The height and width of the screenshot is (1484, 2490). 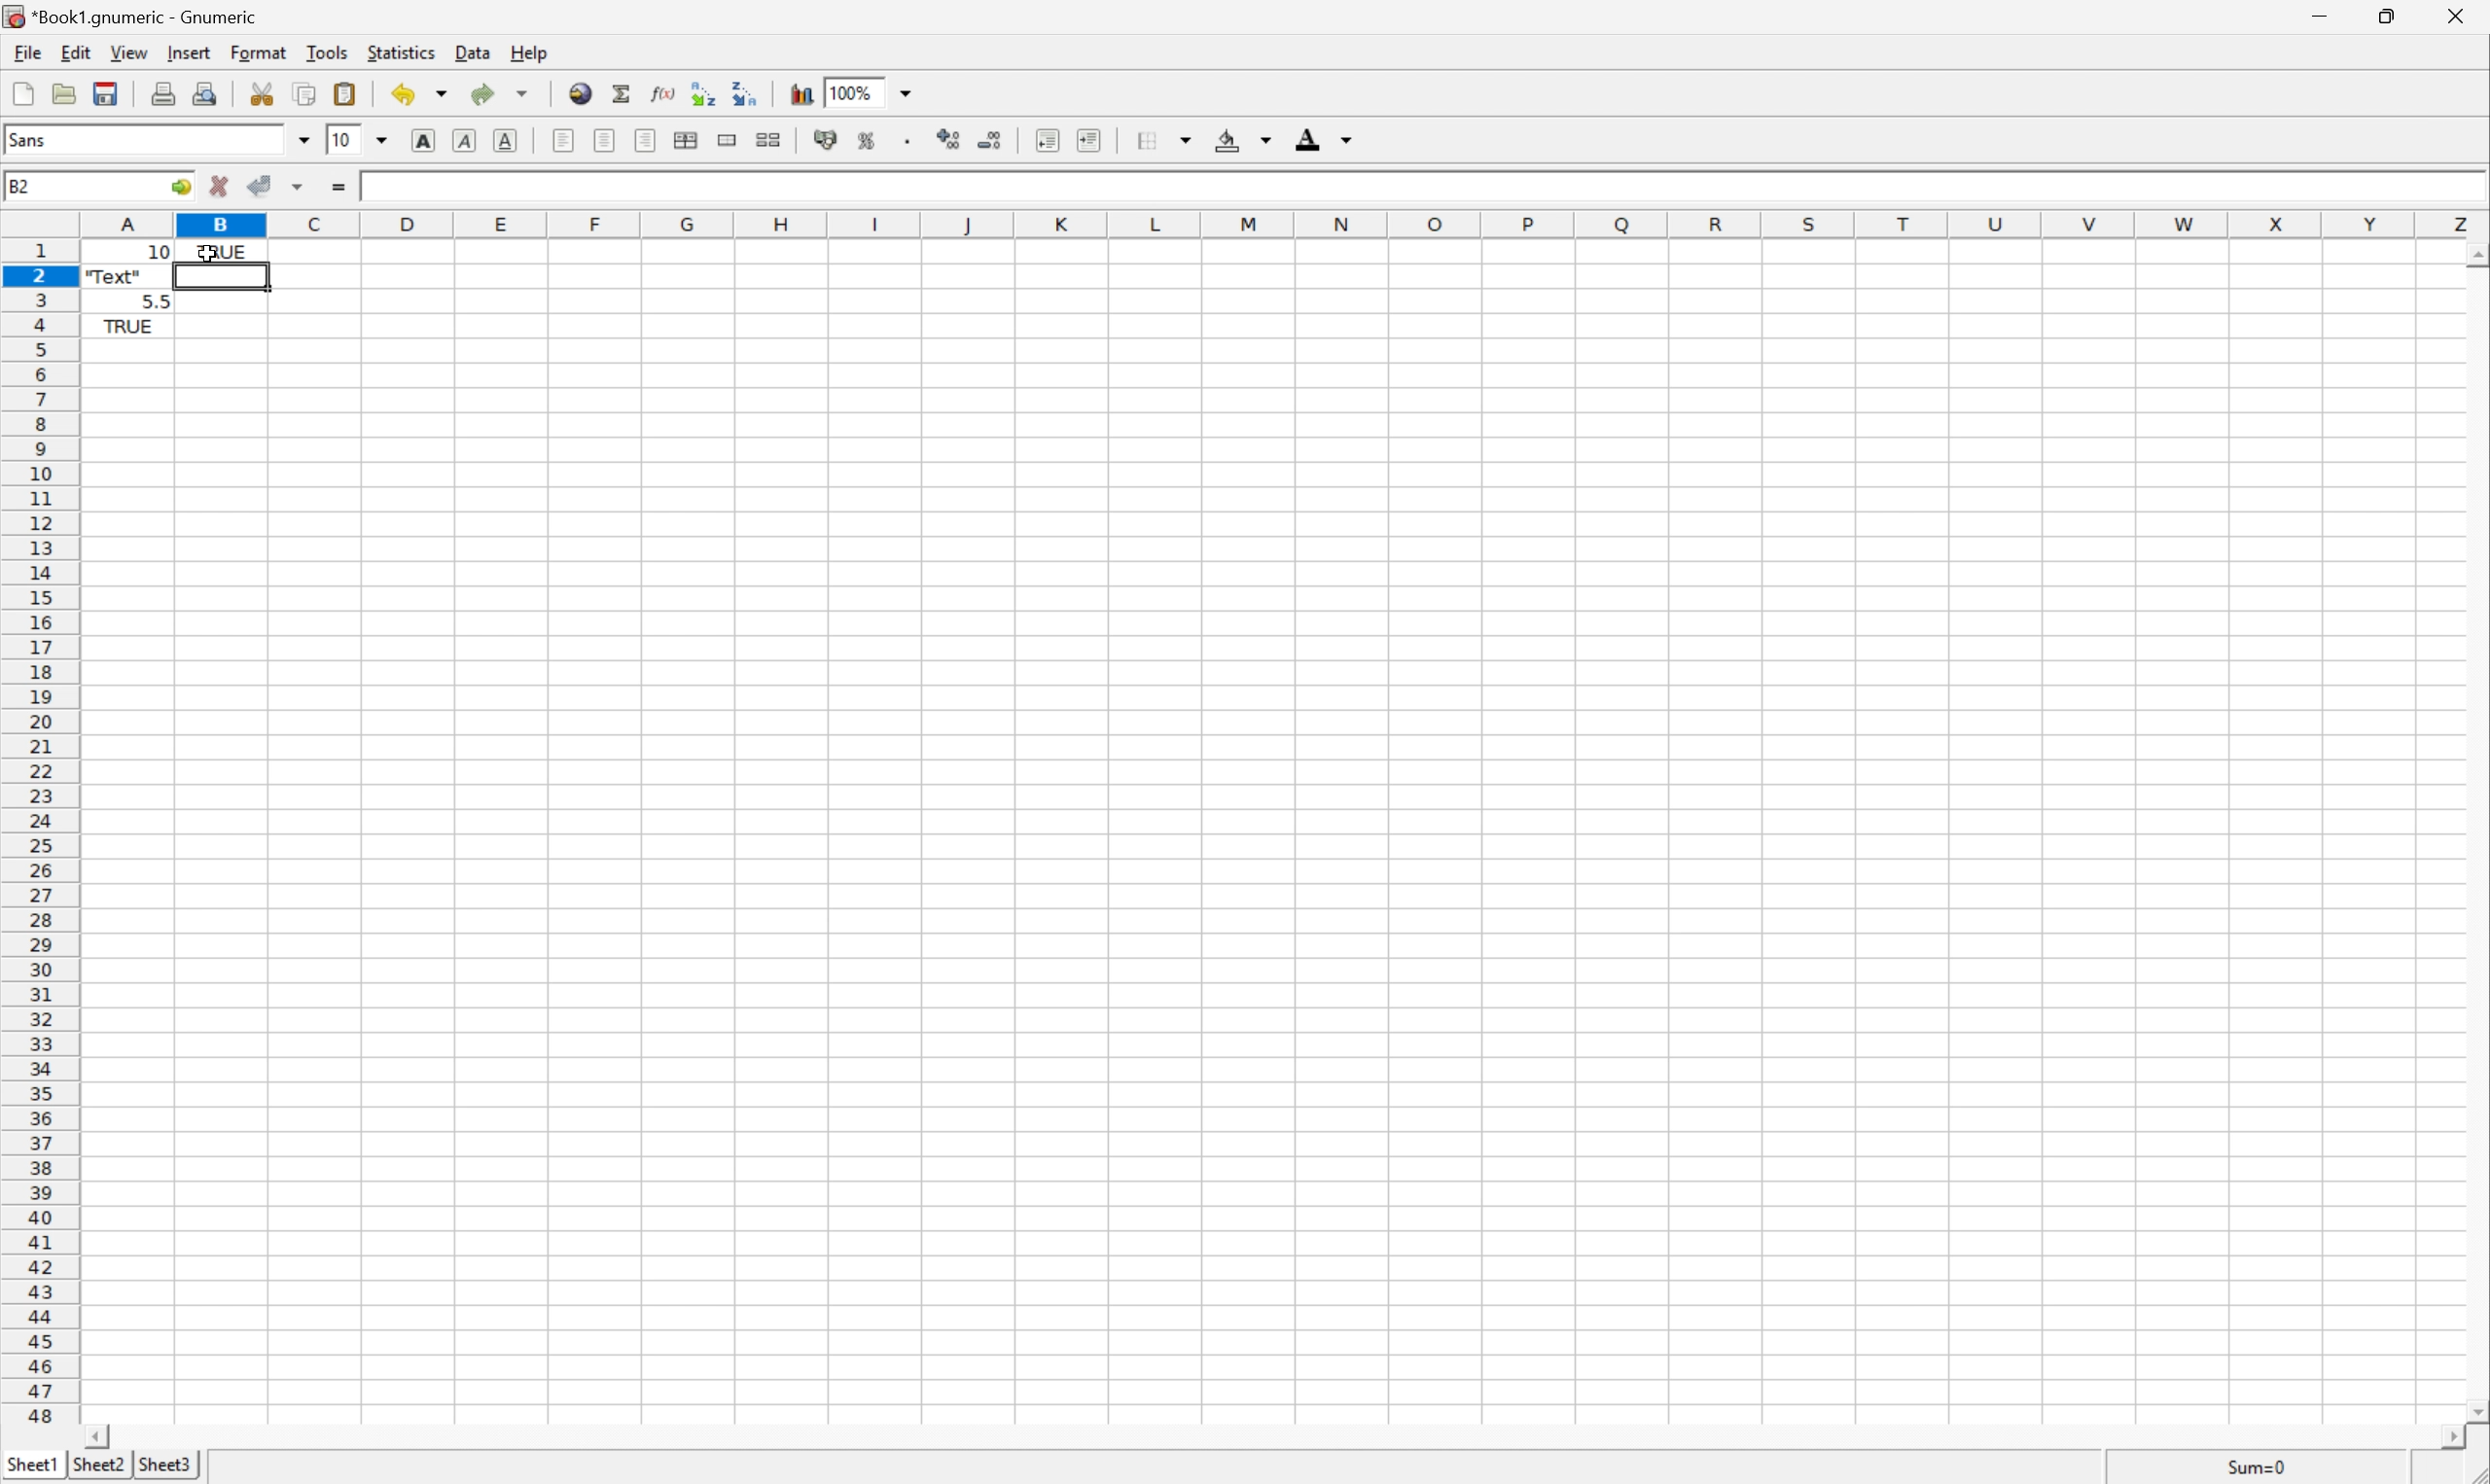 What do you see at coordinates (1328, 137) in the screenshot?
I see `Foreground` at bounding box center [1328, 137].